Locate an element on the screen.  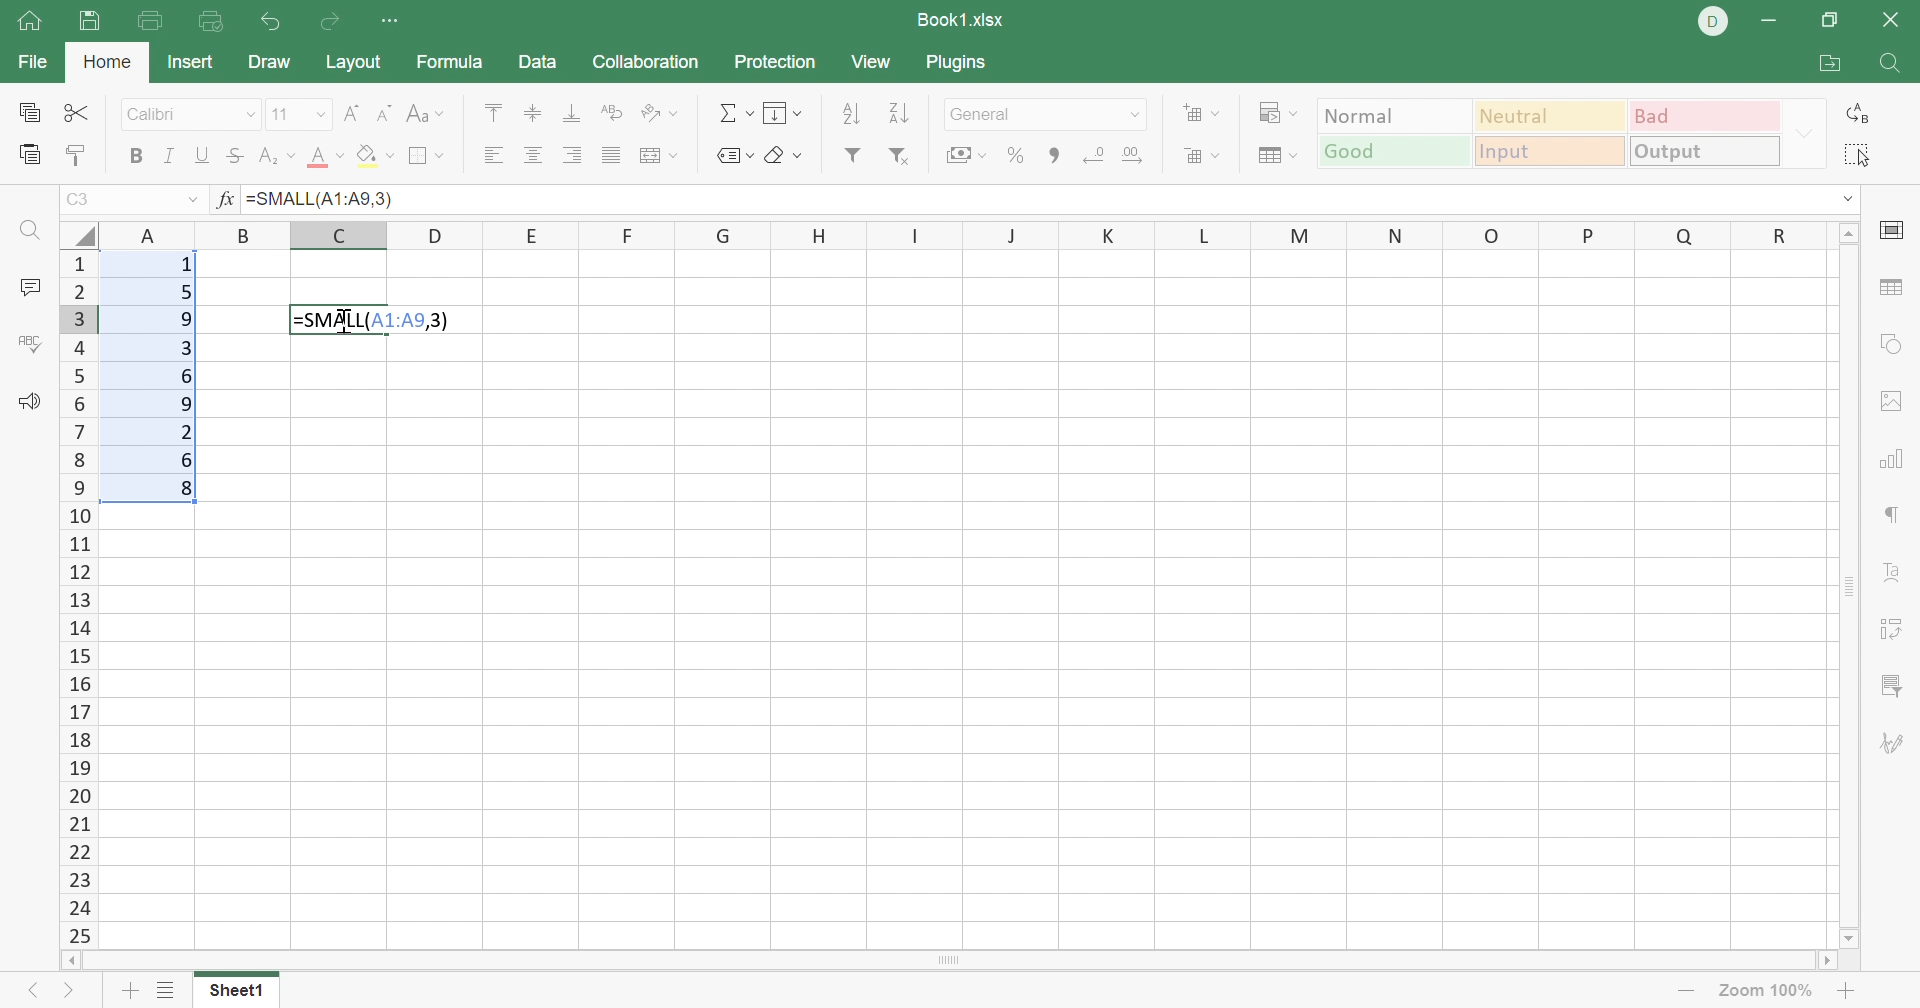
Draw is located at coordinates (268, 60).